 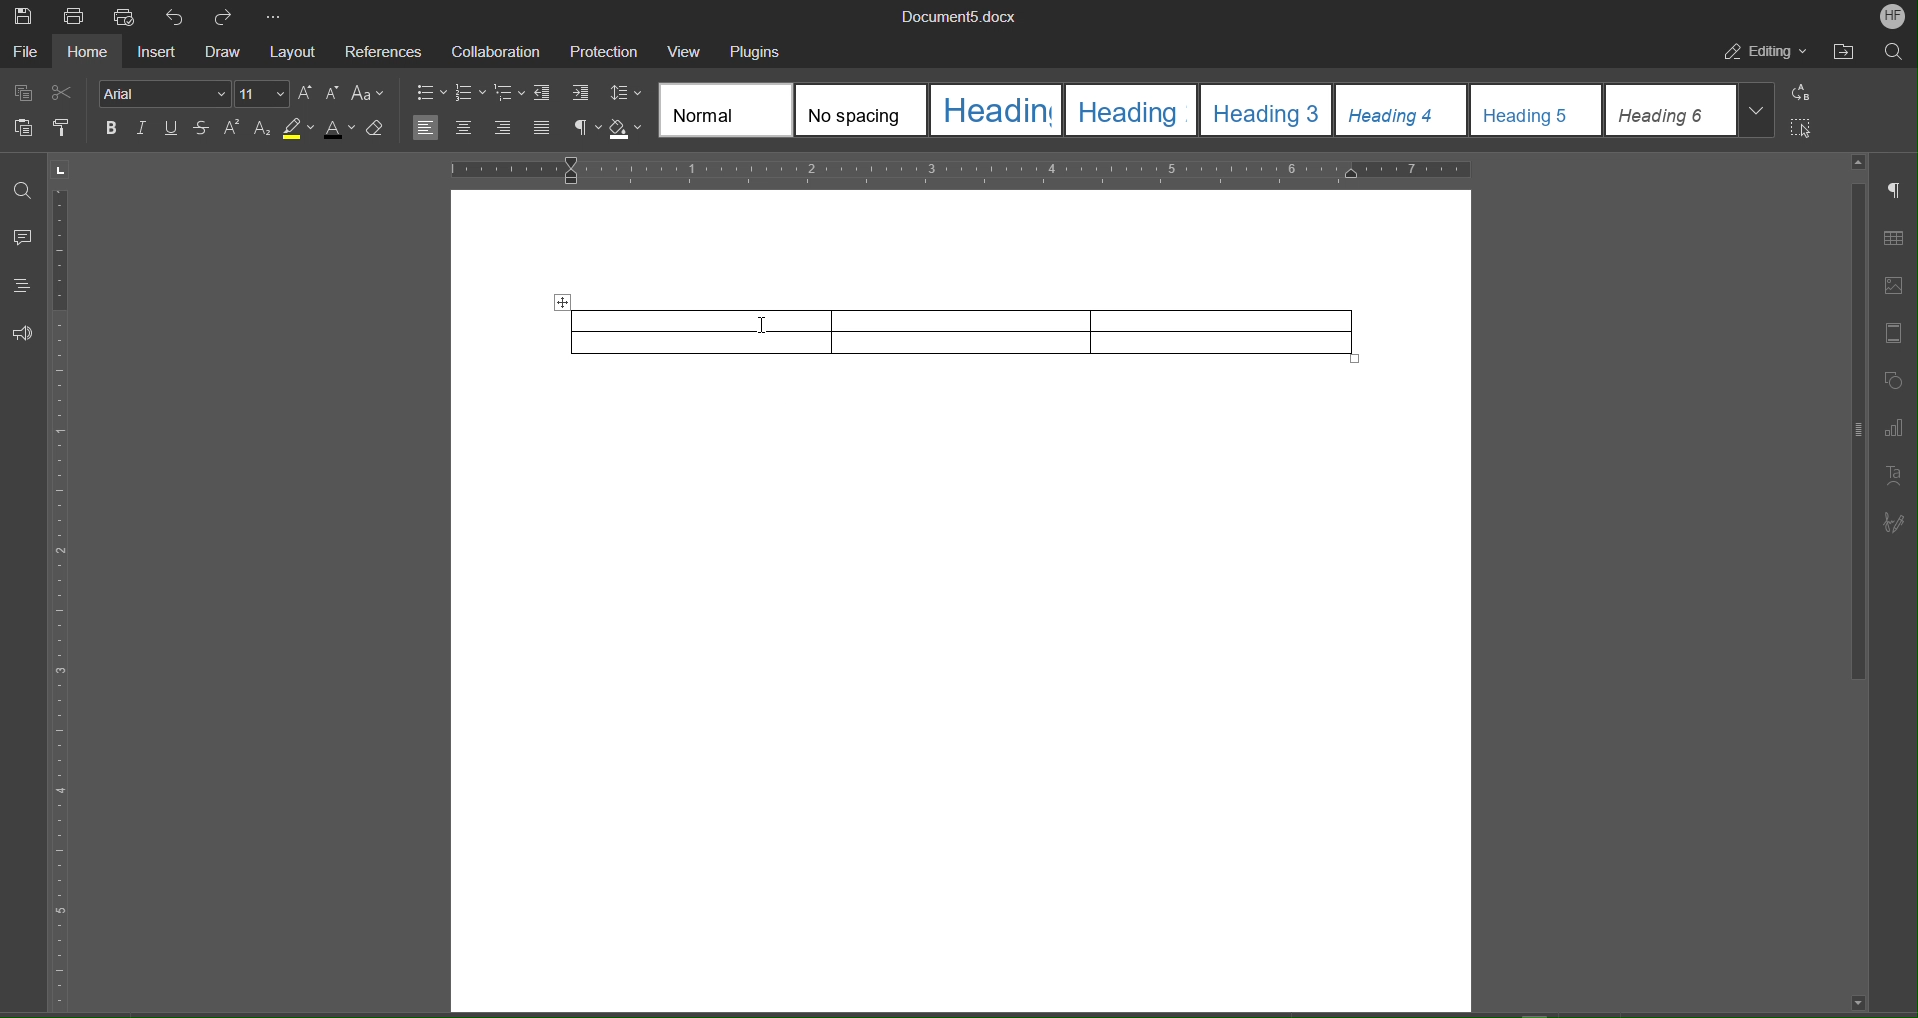 What do you see at coordinates (203, 129) in the screenshot?
I see `Strikethrough` at bounding box center [203, 129].